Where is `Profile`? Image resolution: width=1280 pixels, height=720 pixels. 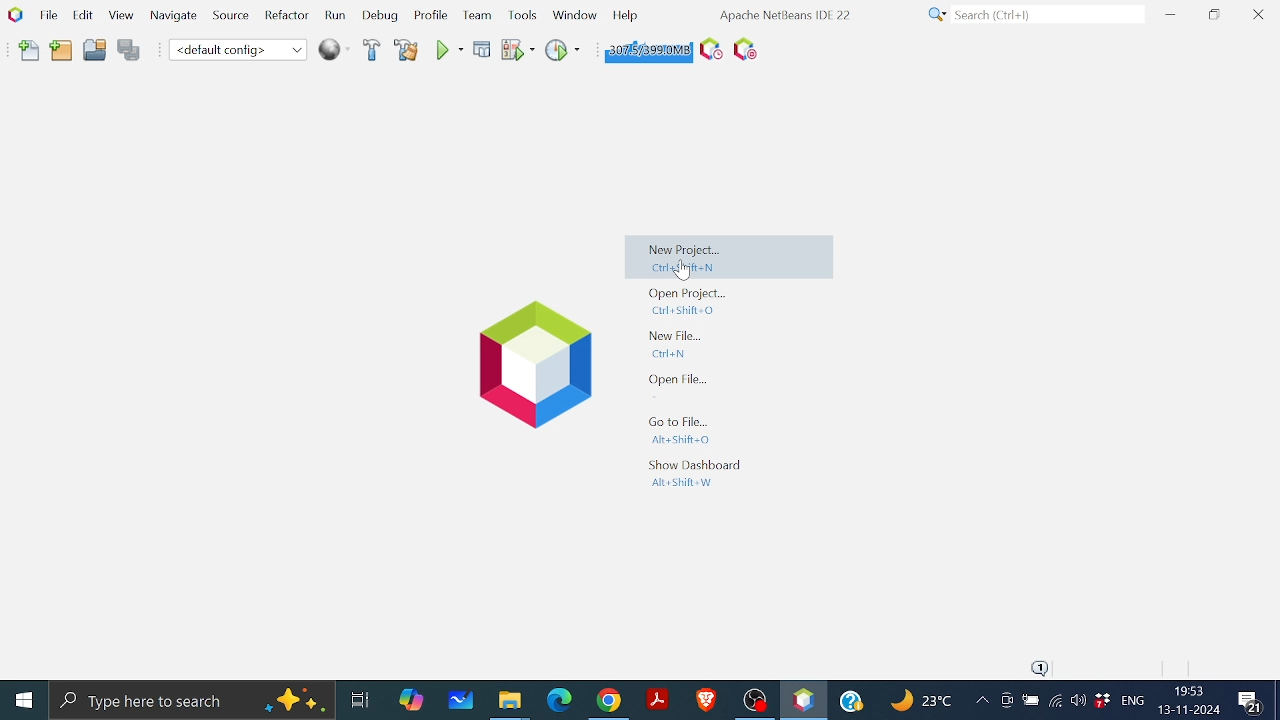 Profile is located at coordinates (429, 17).